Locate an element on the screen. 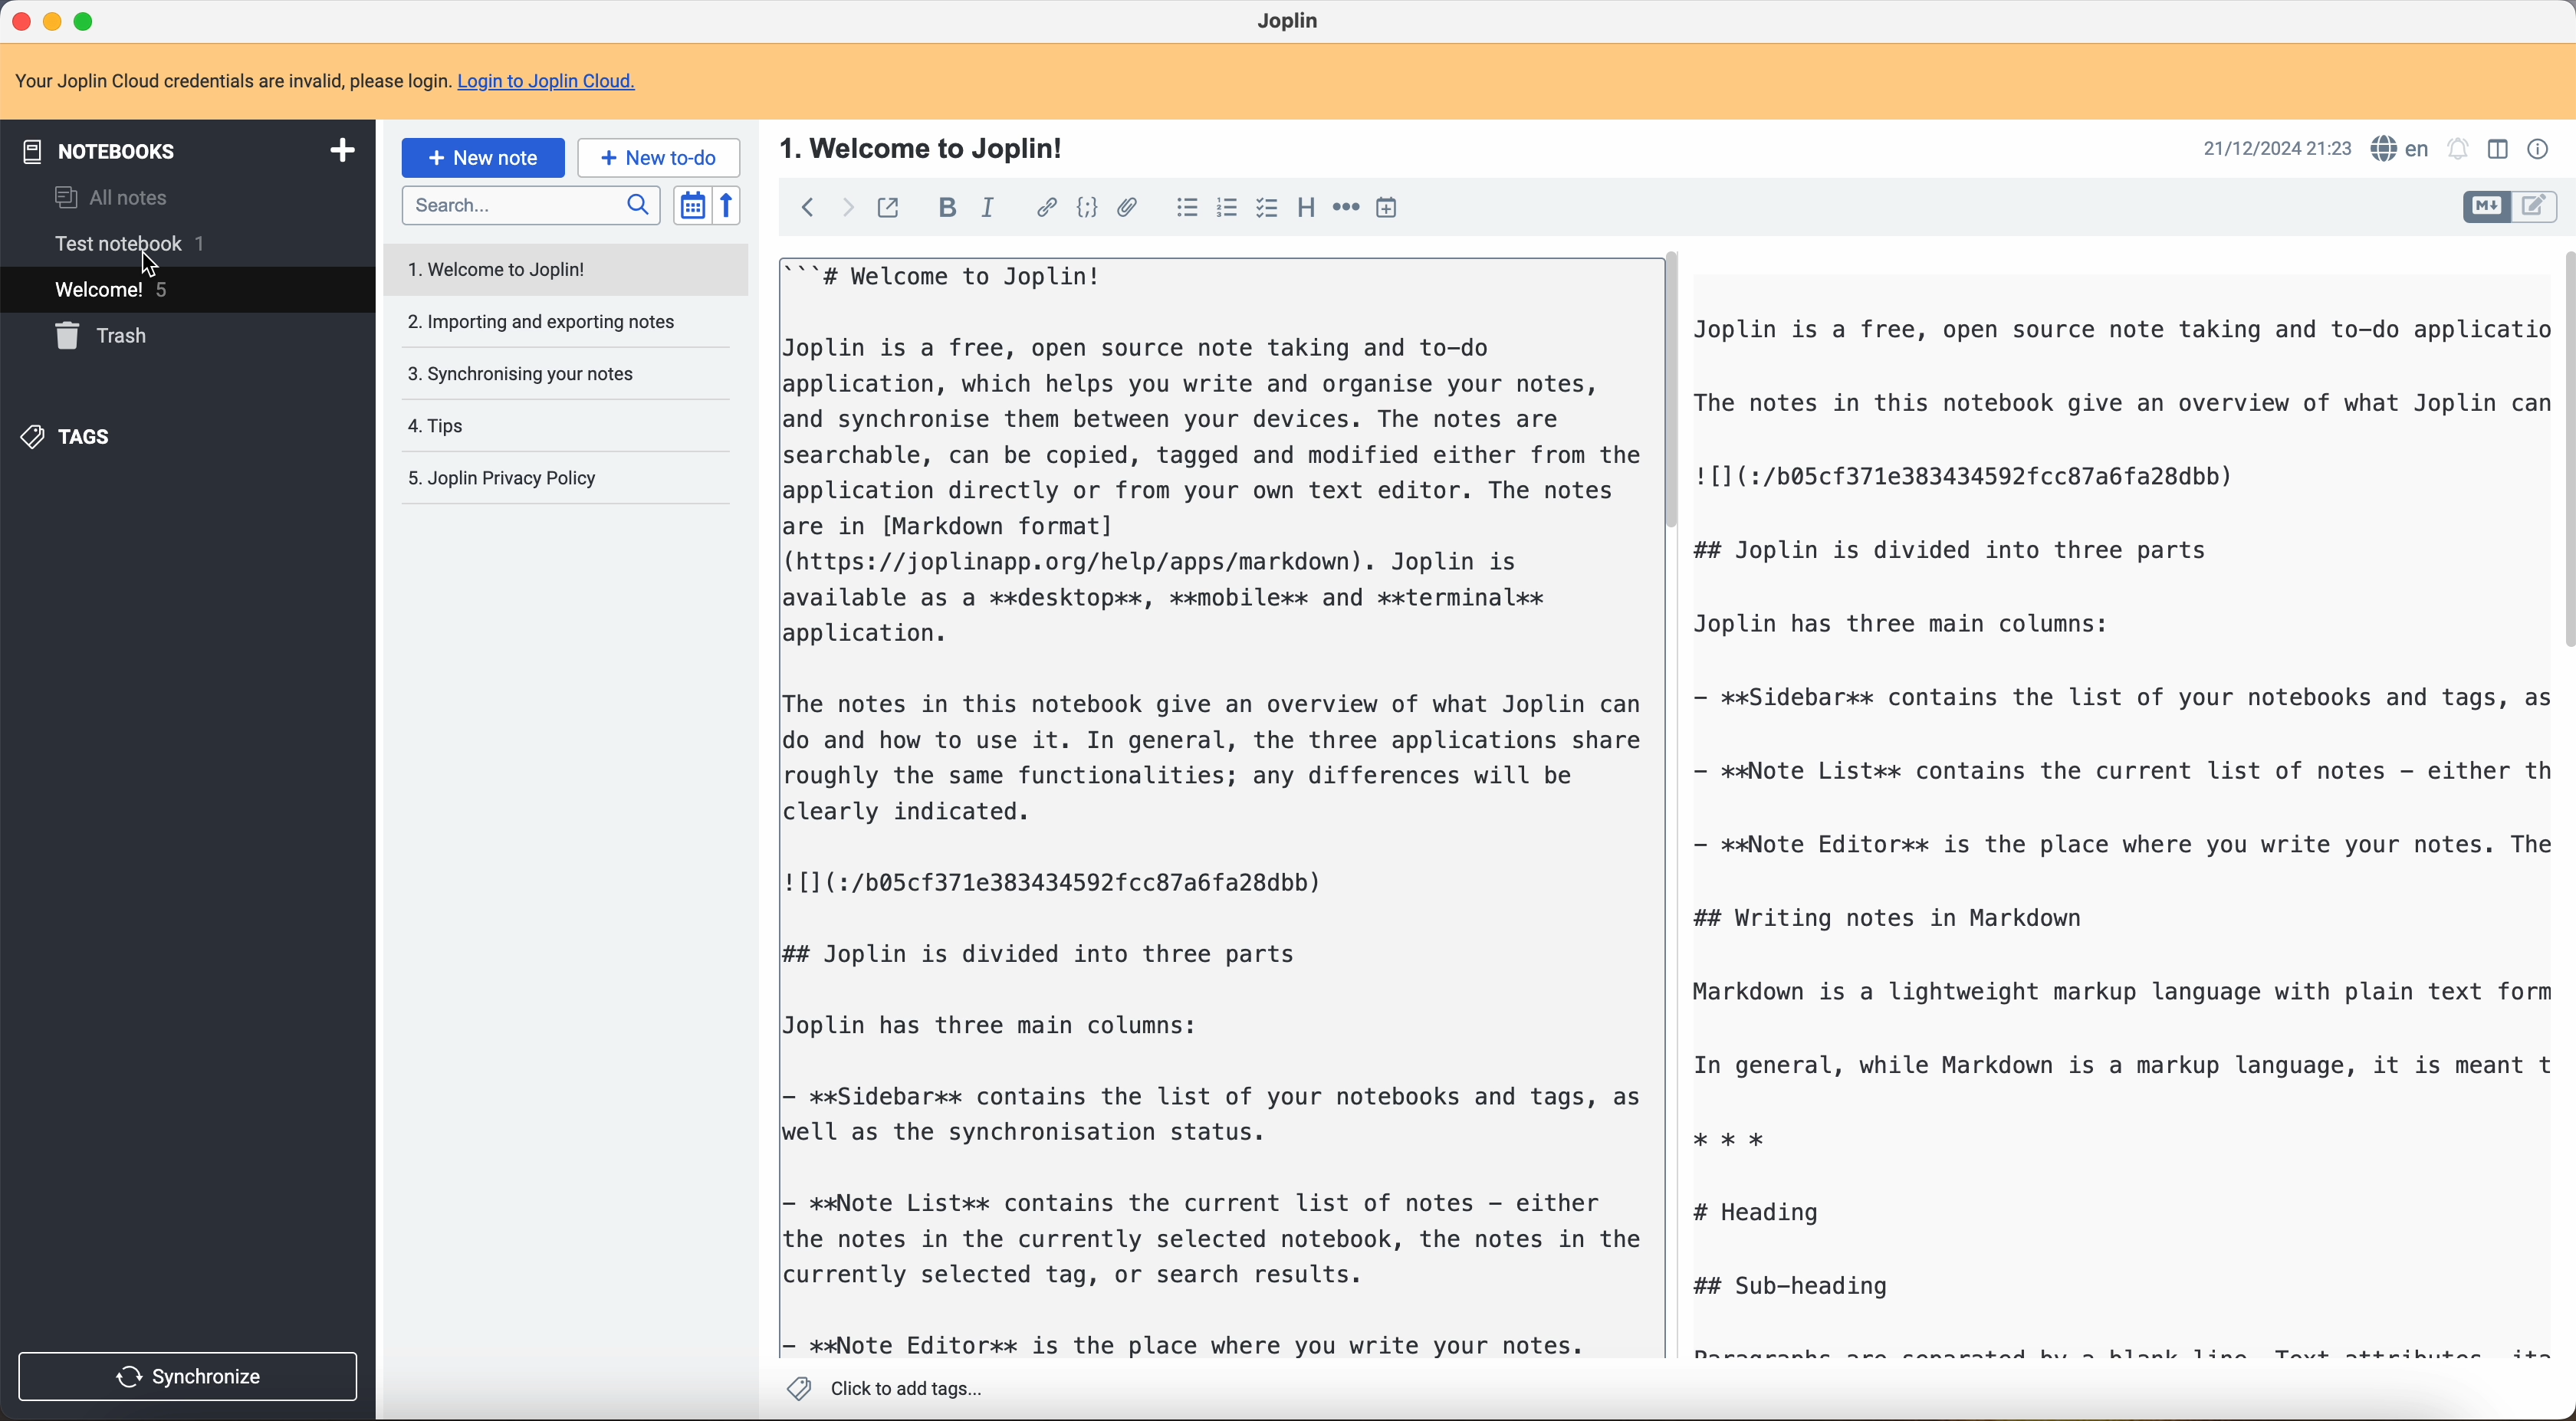 The width and height of the screenshot is (2576, 1421). test notebook is located at coordinates (130, 244).